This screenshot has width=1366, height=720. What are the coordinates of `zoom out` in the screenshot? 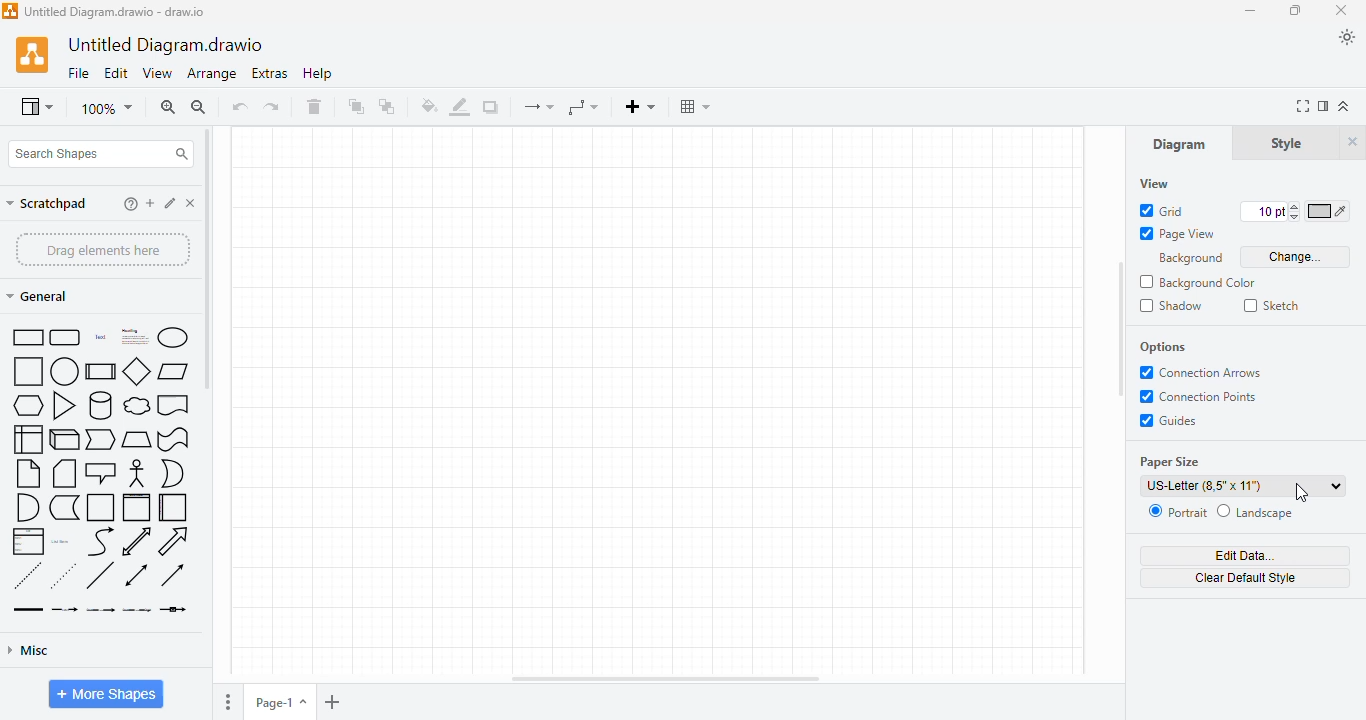 It's located at (199, 107).